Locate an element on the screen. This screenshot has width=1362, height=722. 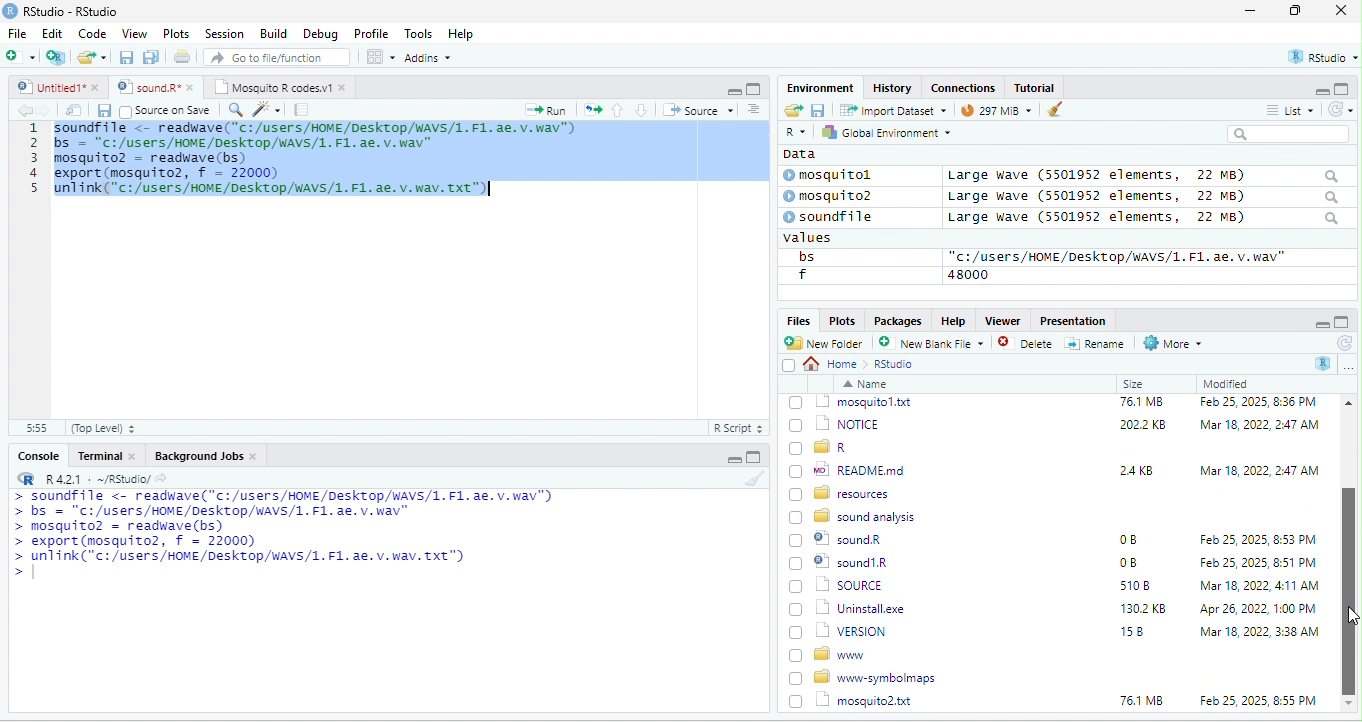
select is located at coordinates (791, 369).